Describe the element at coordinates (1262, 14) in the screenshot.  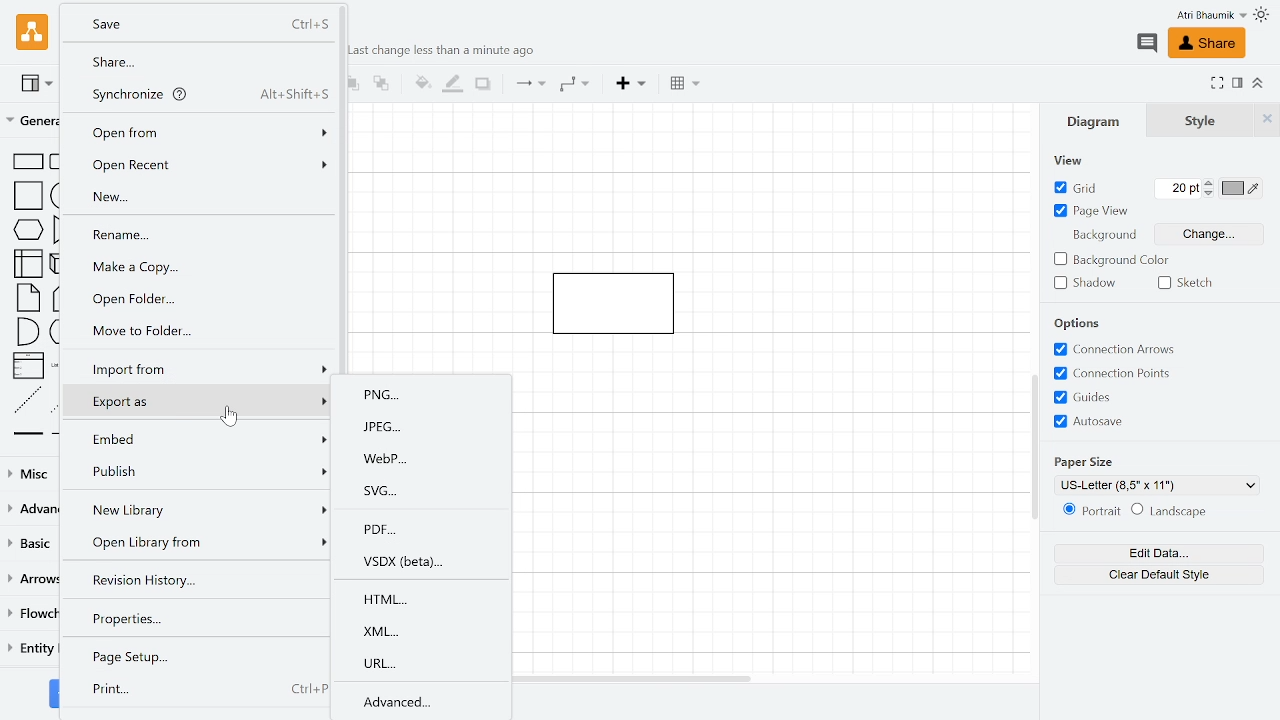
I see `Theme` at that location.